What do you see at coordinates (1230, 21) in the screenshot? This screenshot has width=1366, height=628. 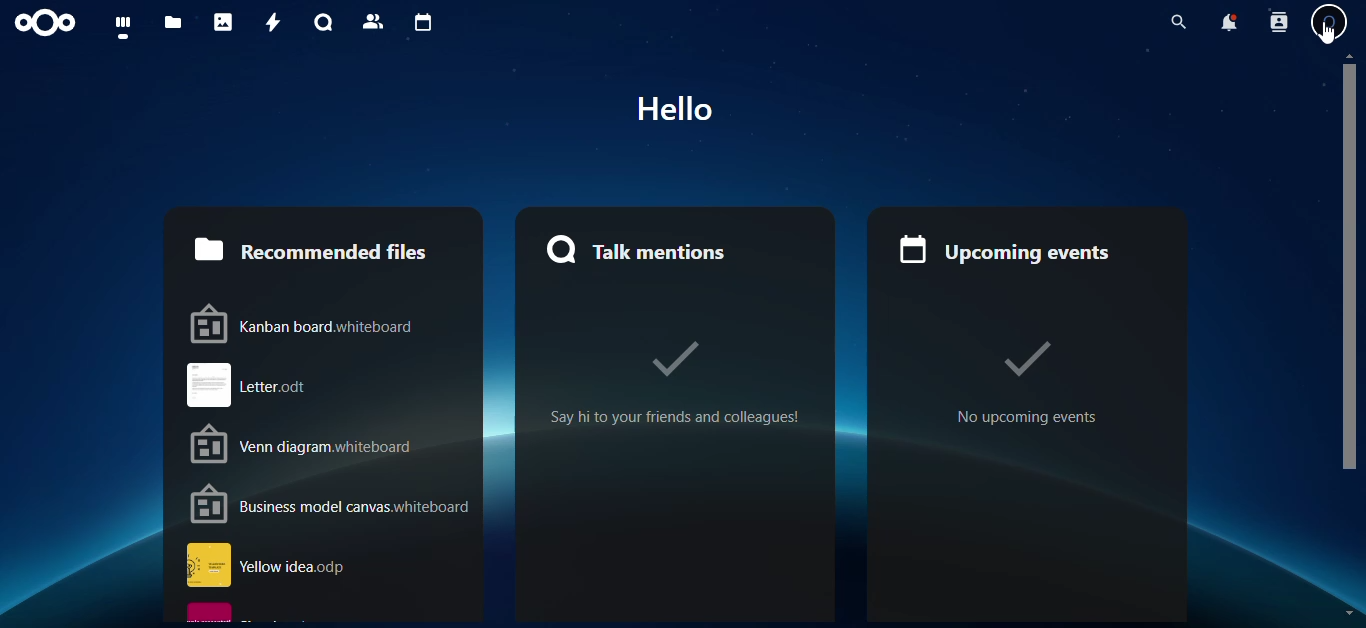 I see `notification` at bounding box center [1230, 21].